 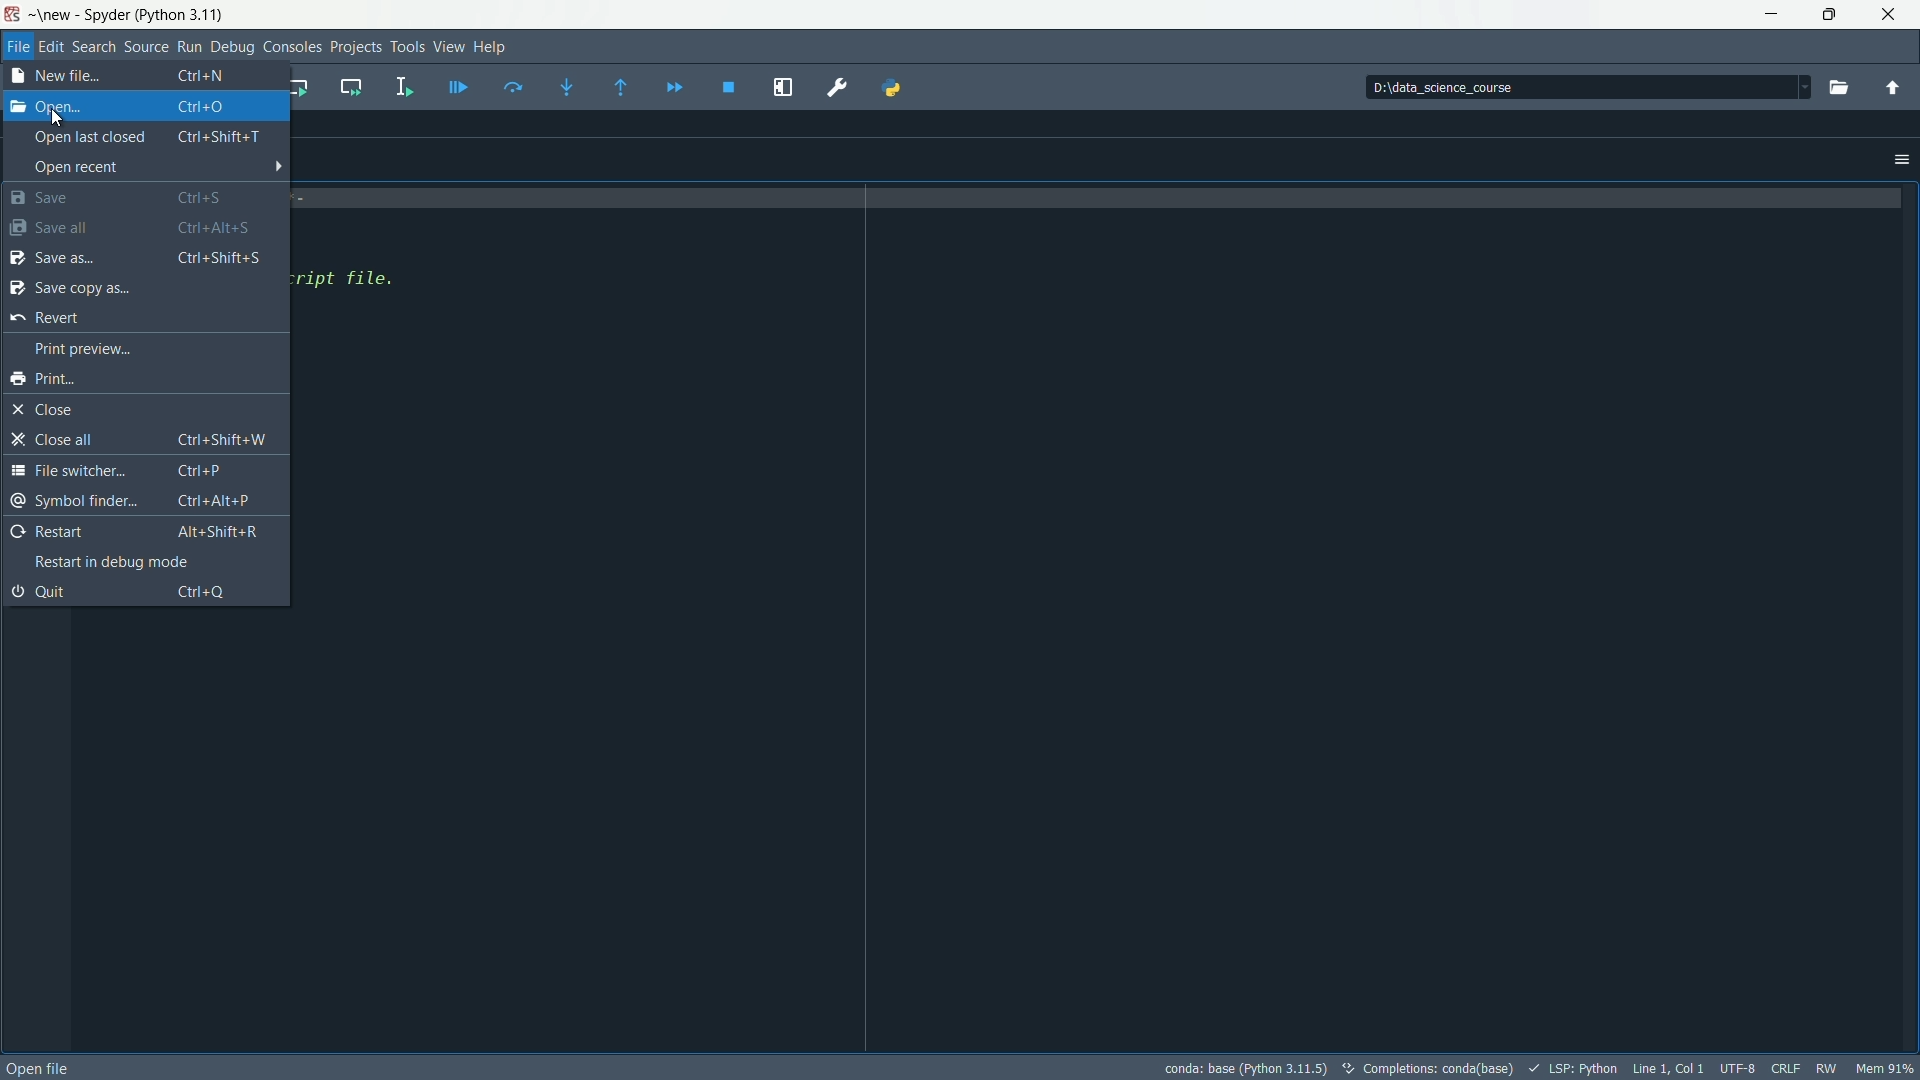 What do you see at coordinates (1782, 1067) in the screenshot?
I see `file eol status` at bounding box center [1782, 1067].